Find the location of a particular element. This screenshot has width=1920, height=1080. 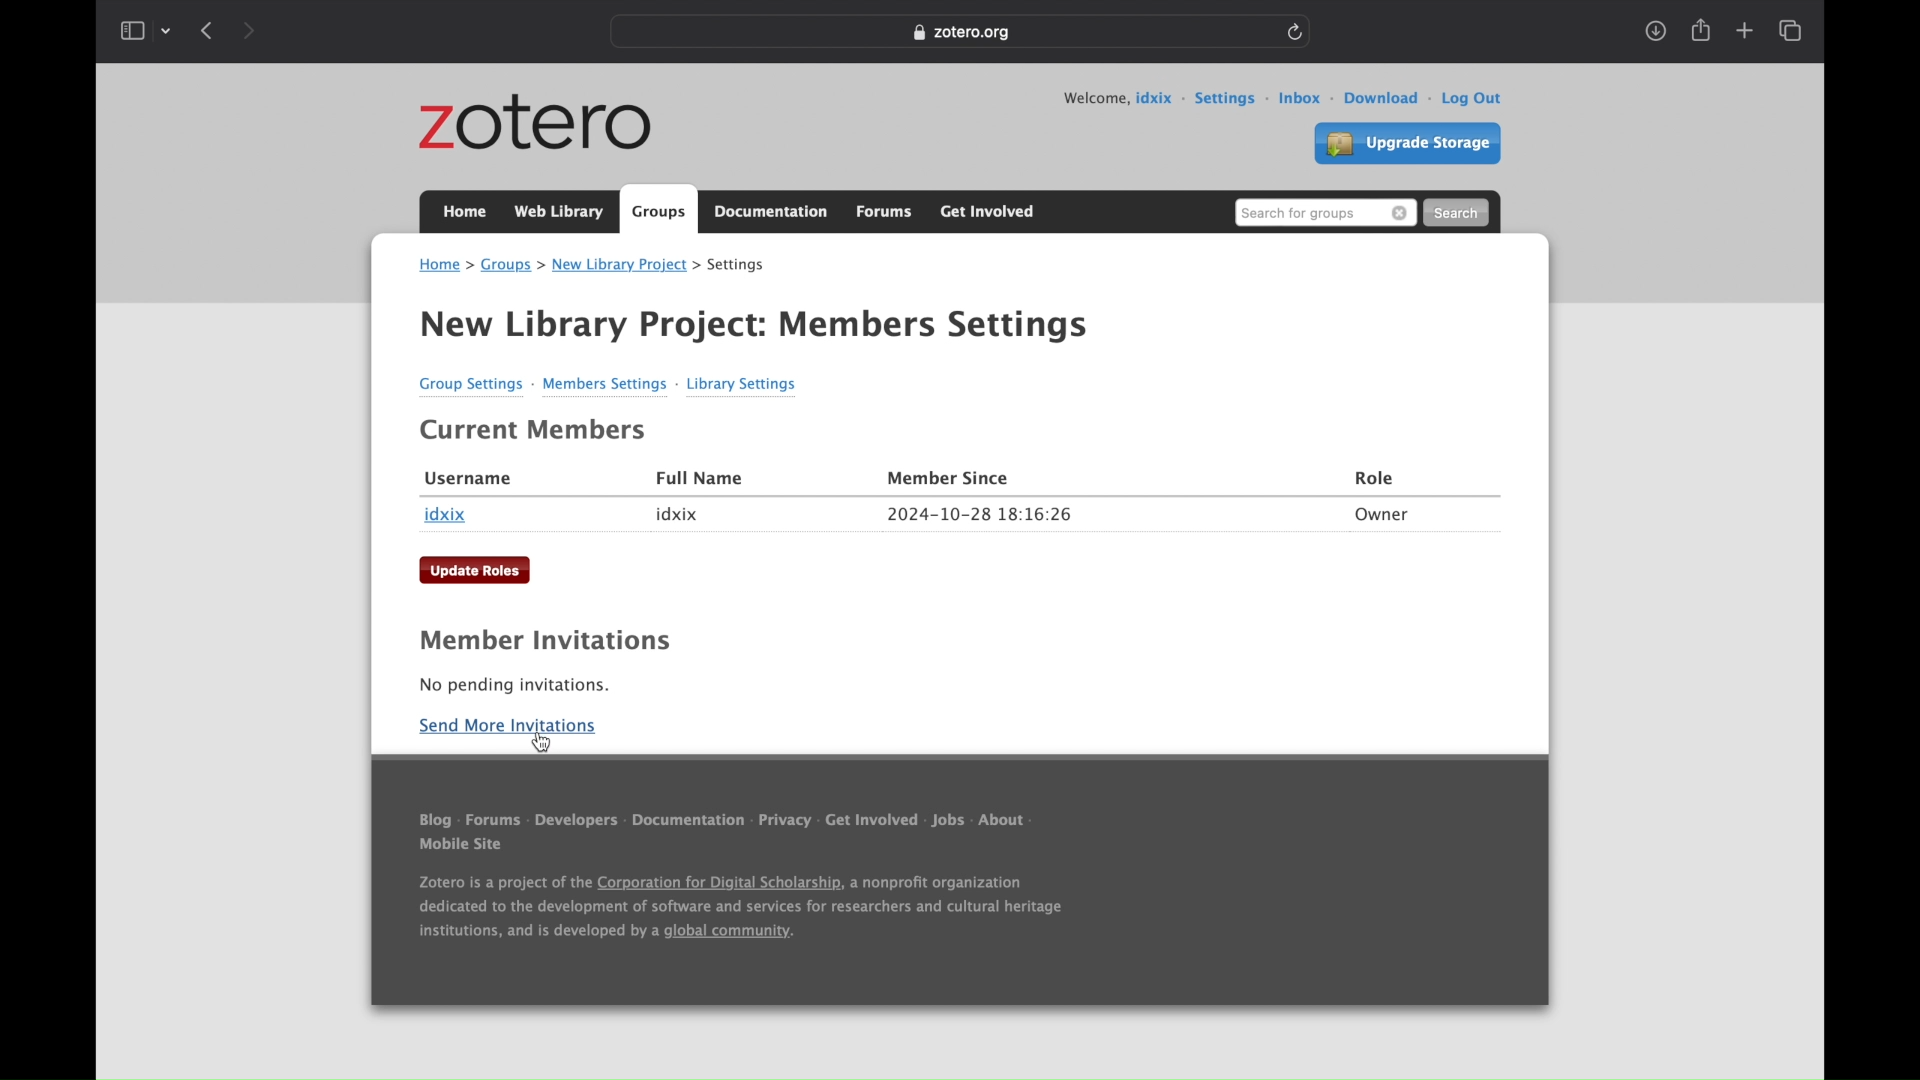

jobs is located at coordinates (950, 820).